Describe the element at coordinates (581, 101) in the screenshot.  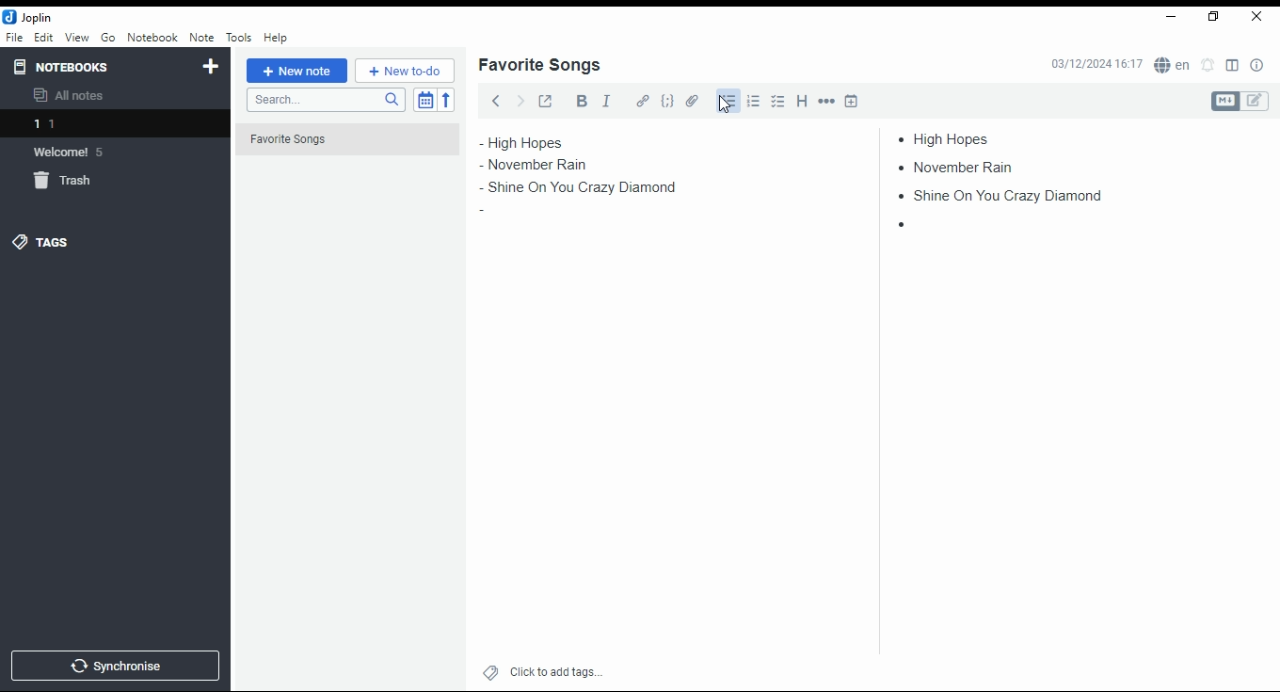
I see `bold` at that location.